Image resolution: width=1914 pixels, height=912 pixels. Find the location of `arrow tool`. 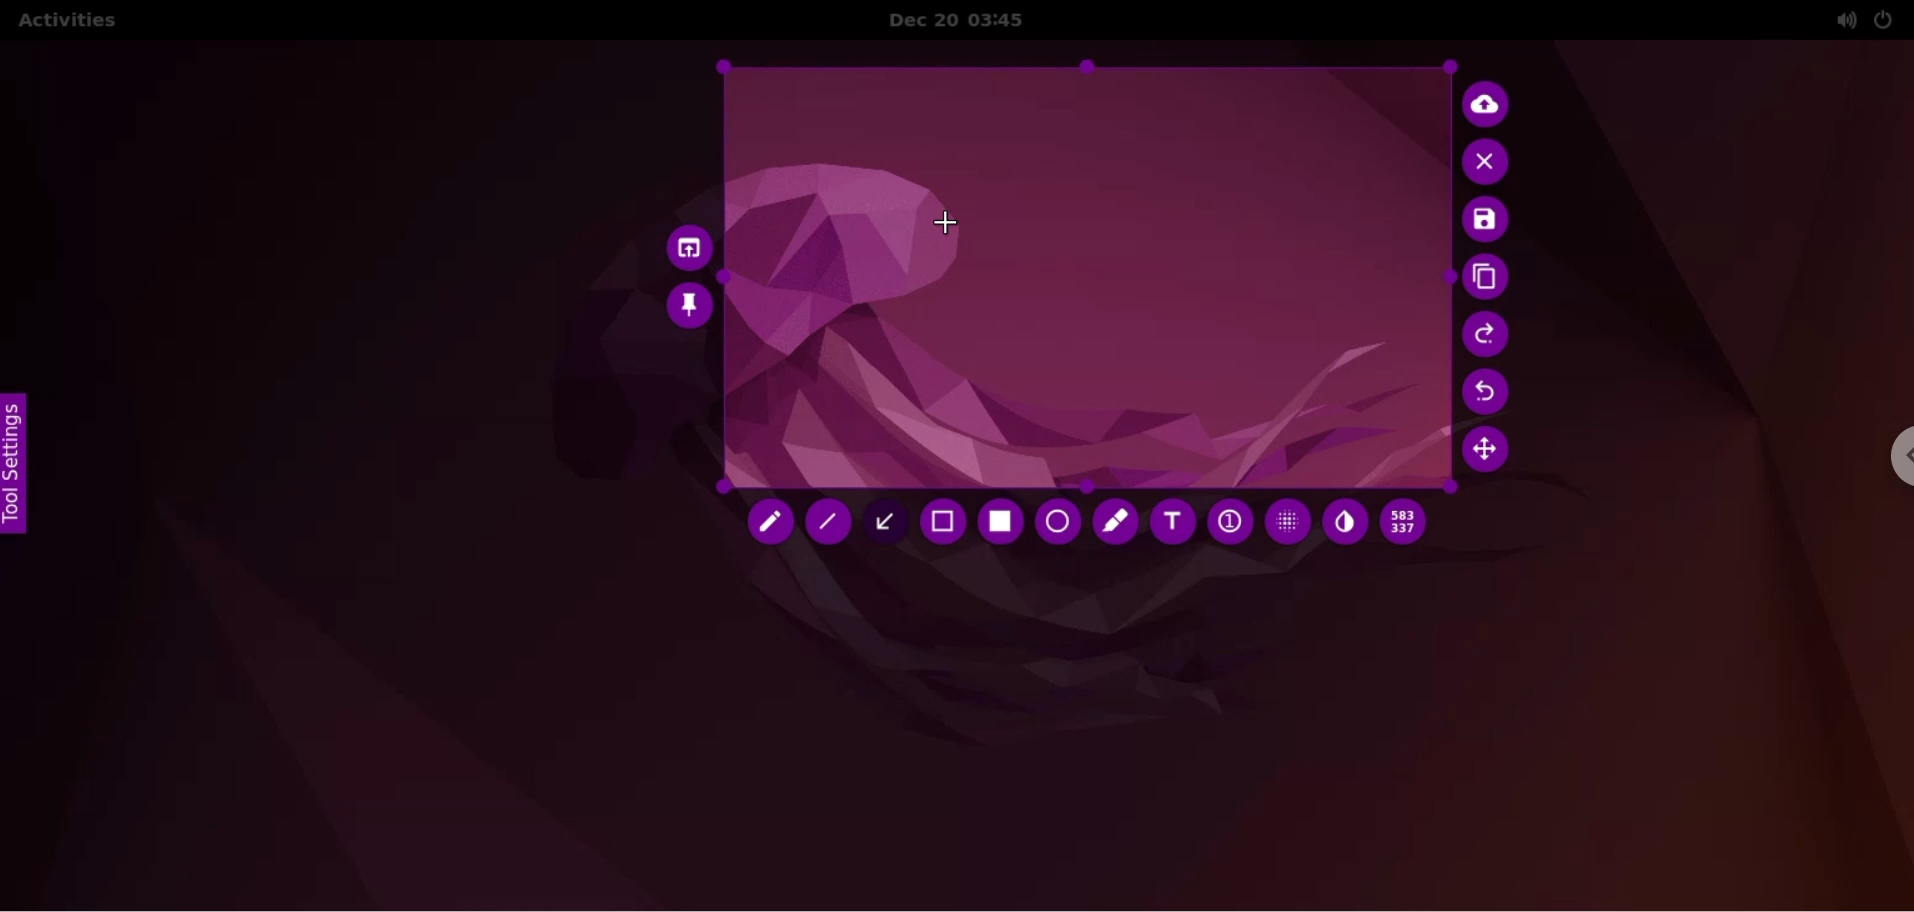

arrow tool is located at coordinates (891, 520).